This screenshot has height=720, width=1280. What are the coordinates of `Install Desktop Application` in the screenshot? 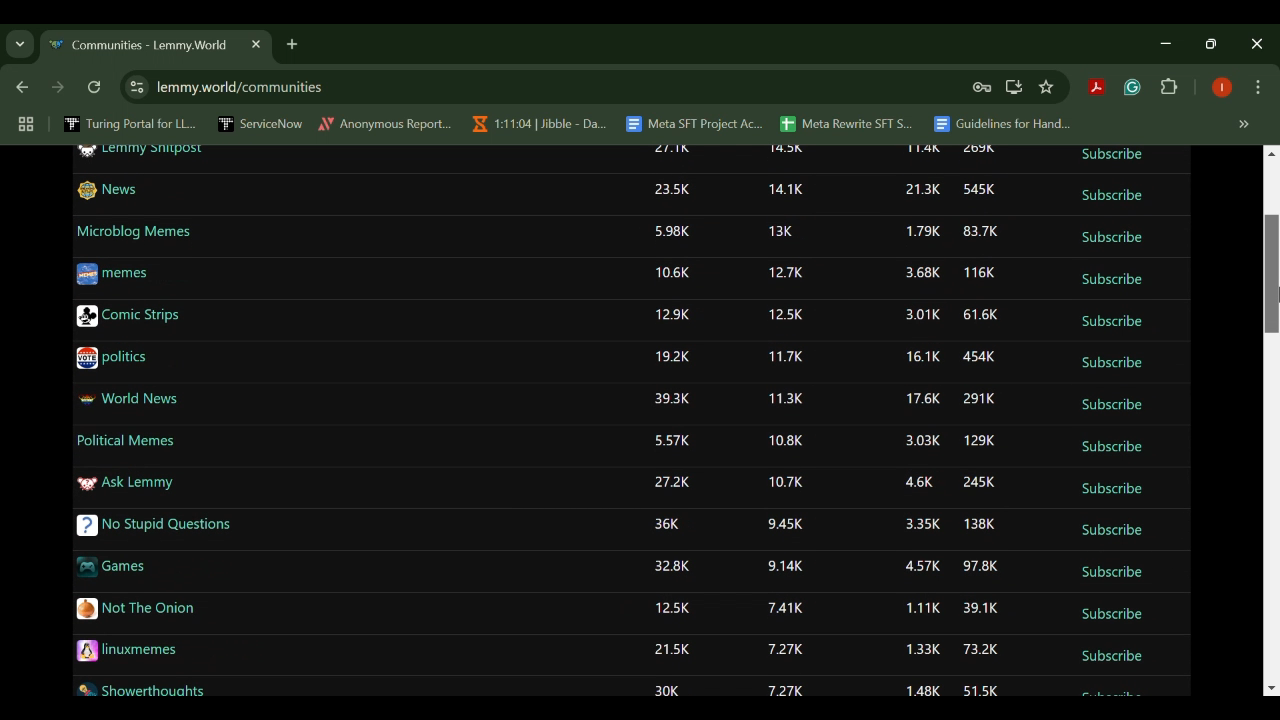 It's located at (1013, 87).